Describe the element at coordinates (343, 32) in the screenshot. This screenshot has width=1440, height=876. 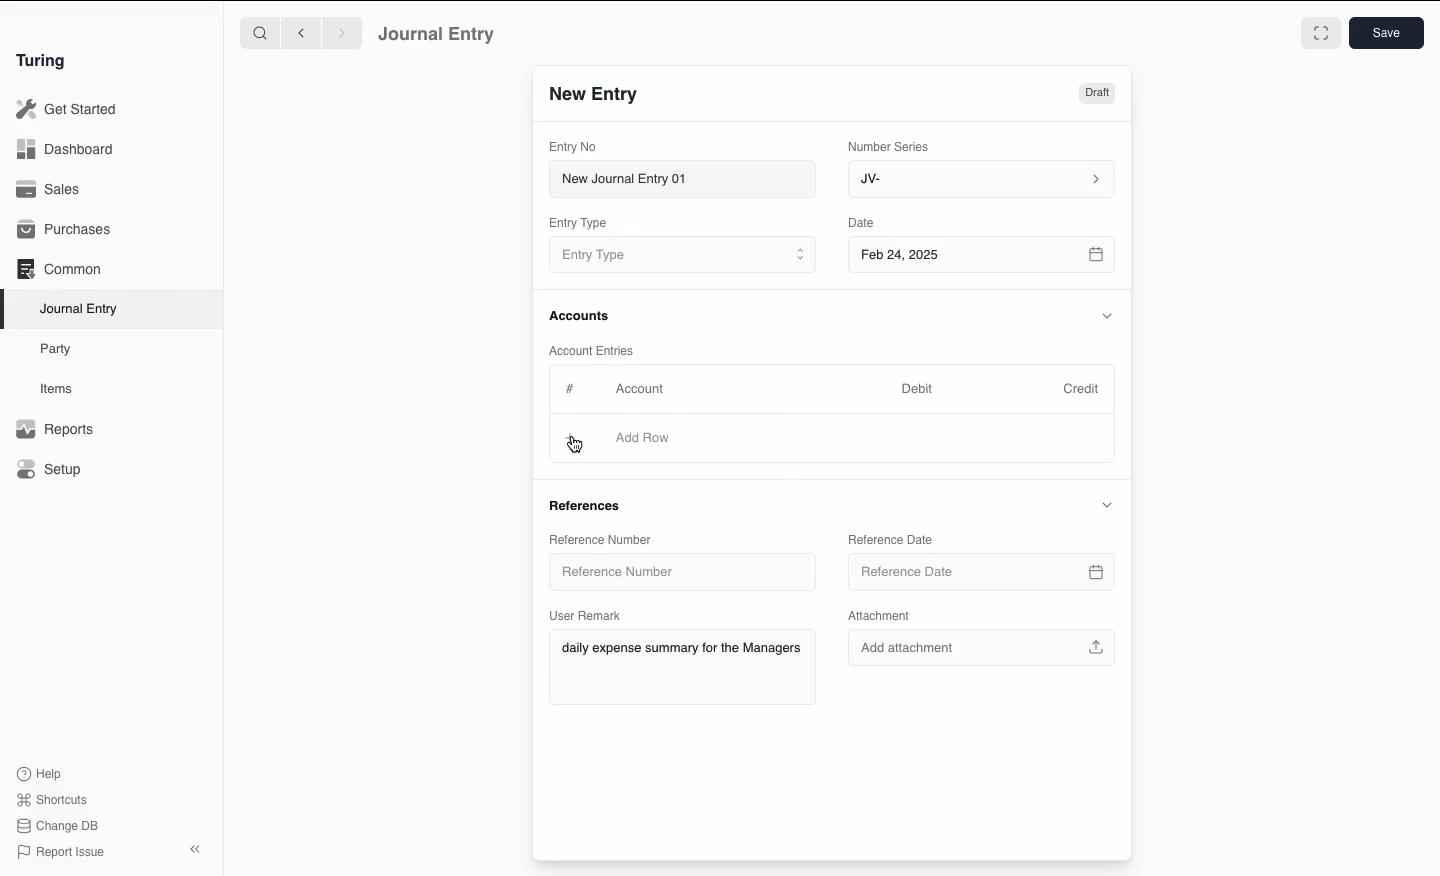
I see `Forward` at that location.